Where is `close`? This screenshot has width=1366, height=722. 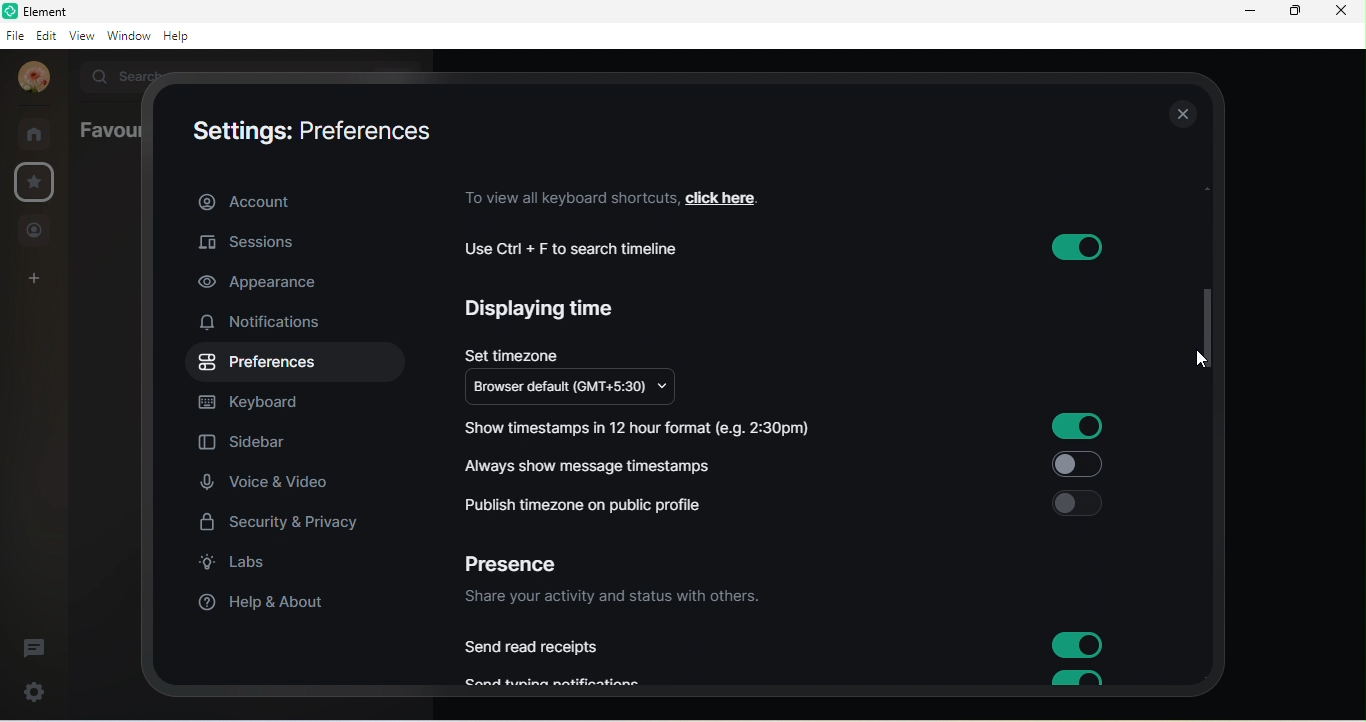 close is located at coordinates (1180, 116).